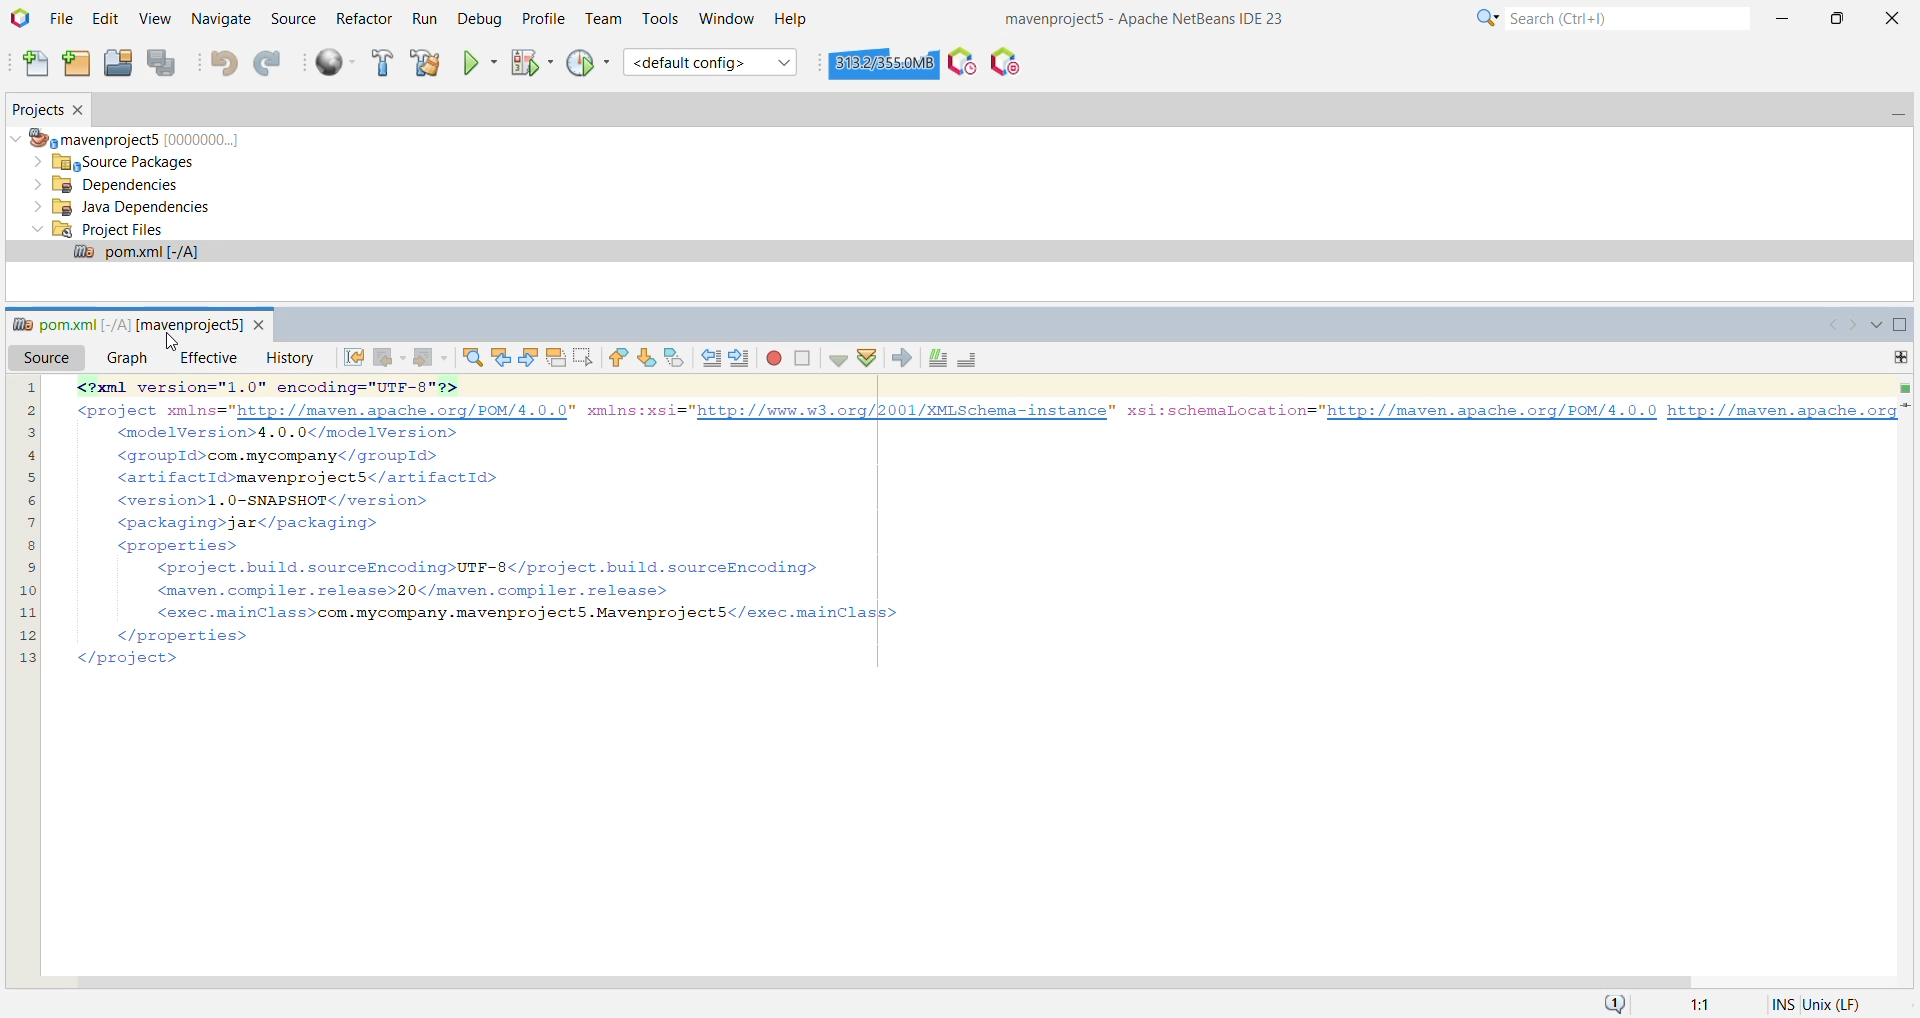 This screenshot has width=1920, height=1018. What do you see at coordinates (363, 17) in the screenshot?
I see `Refactor` at bounding box center [363, 17].